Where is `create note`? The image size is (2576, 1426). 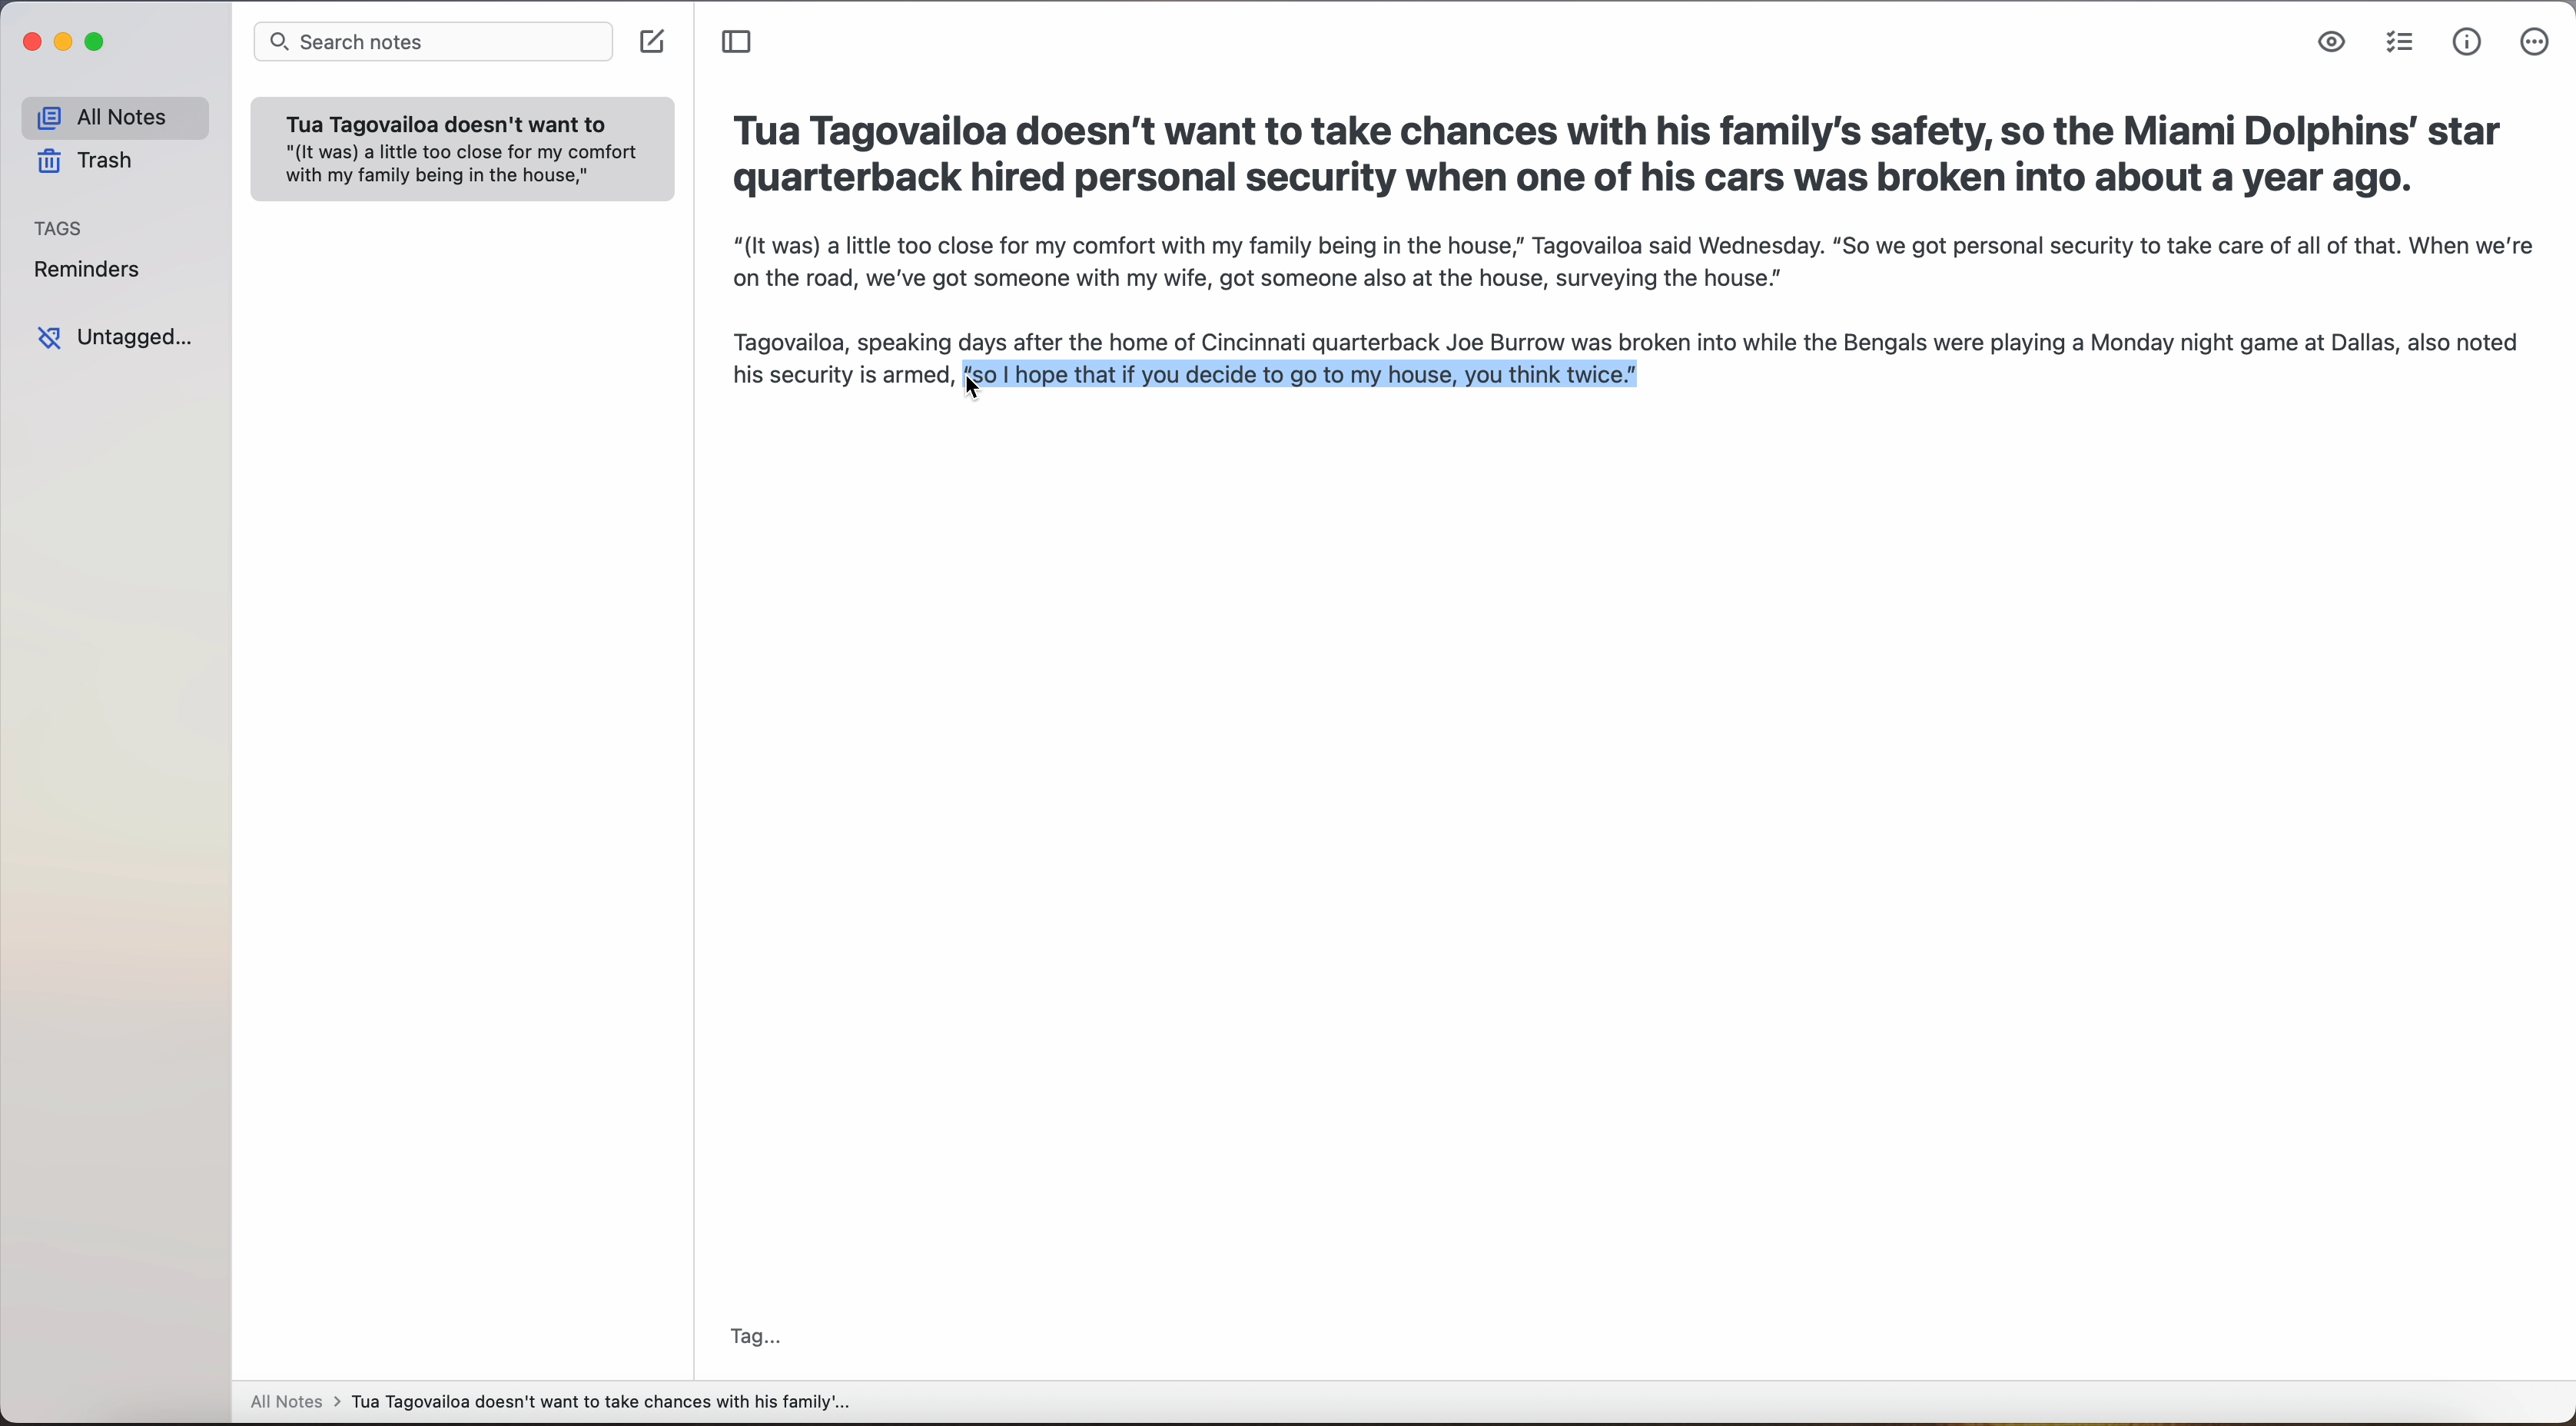
create note is located at coordinates (655, 45).